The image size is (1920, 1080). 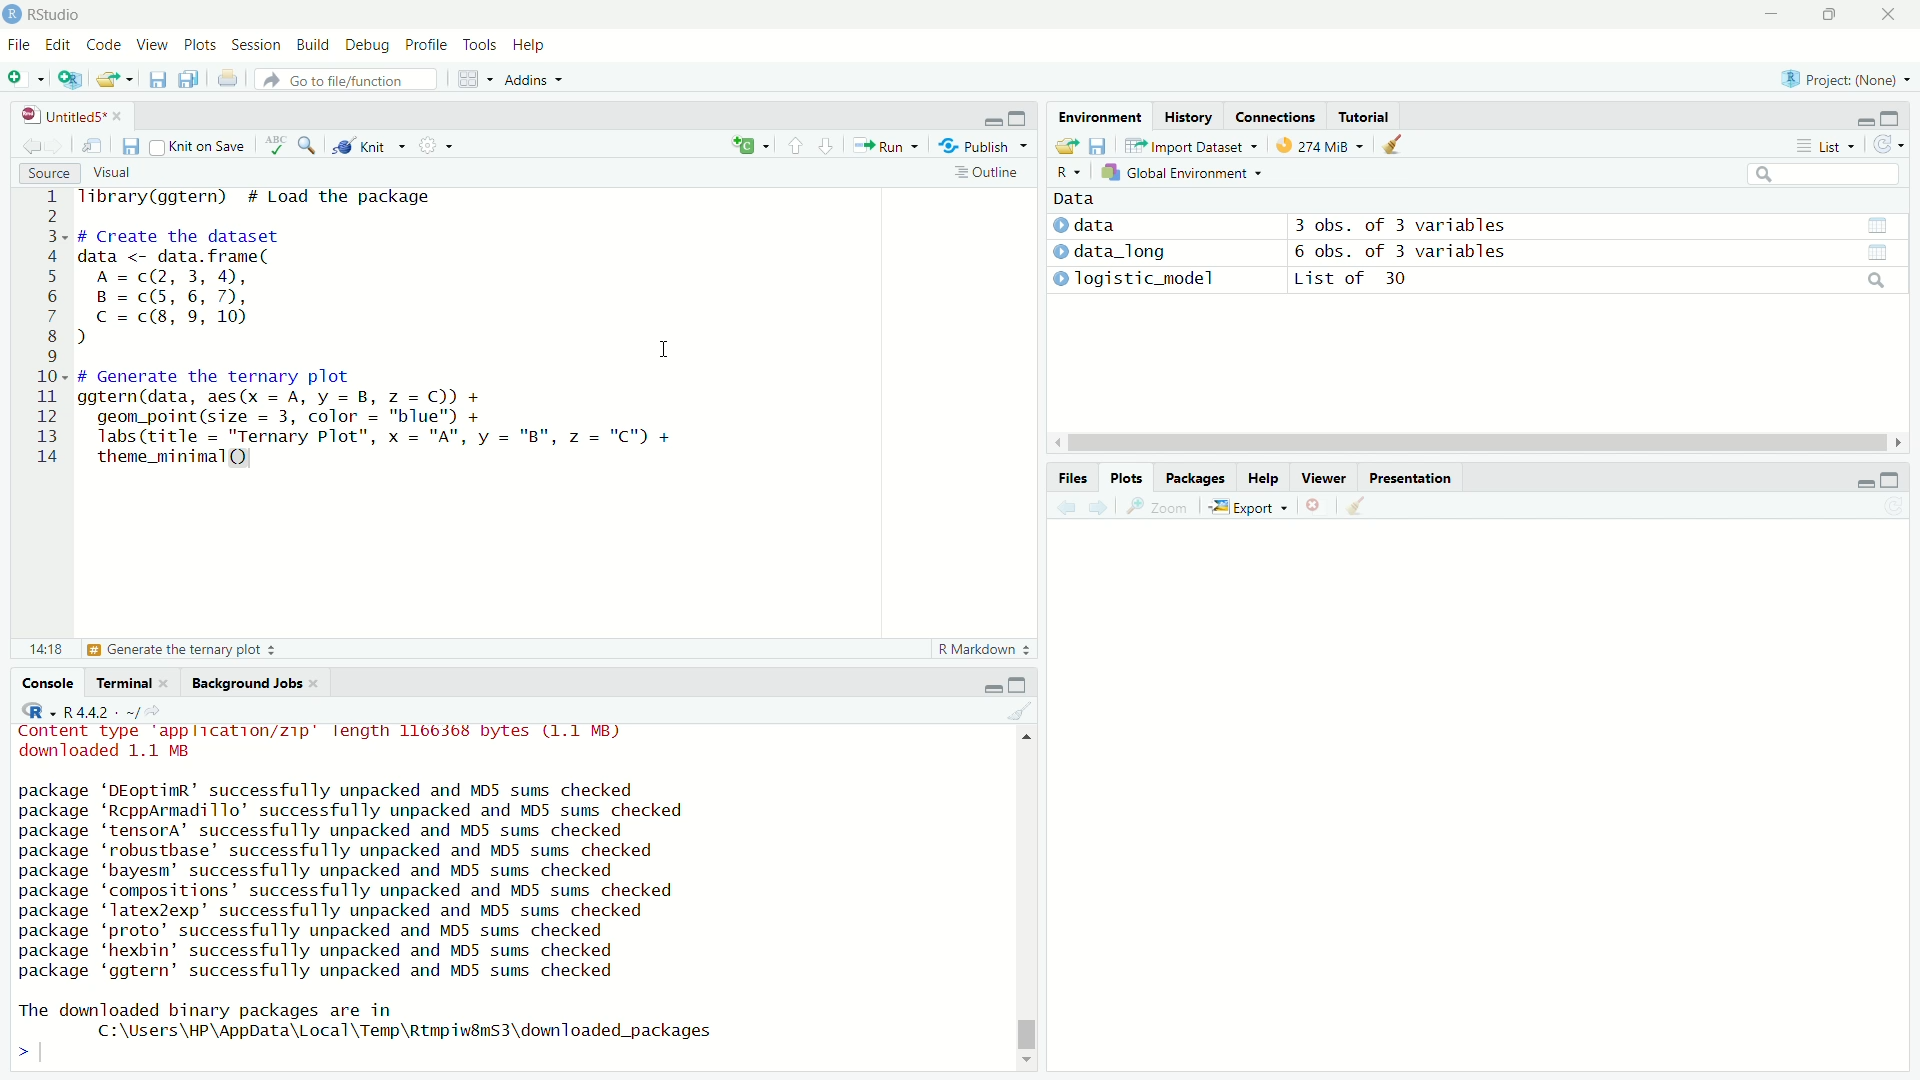 What do you see at coordinates (110, 171) in the screenshot?
I see `Visual` at bounding box center [110, 171].